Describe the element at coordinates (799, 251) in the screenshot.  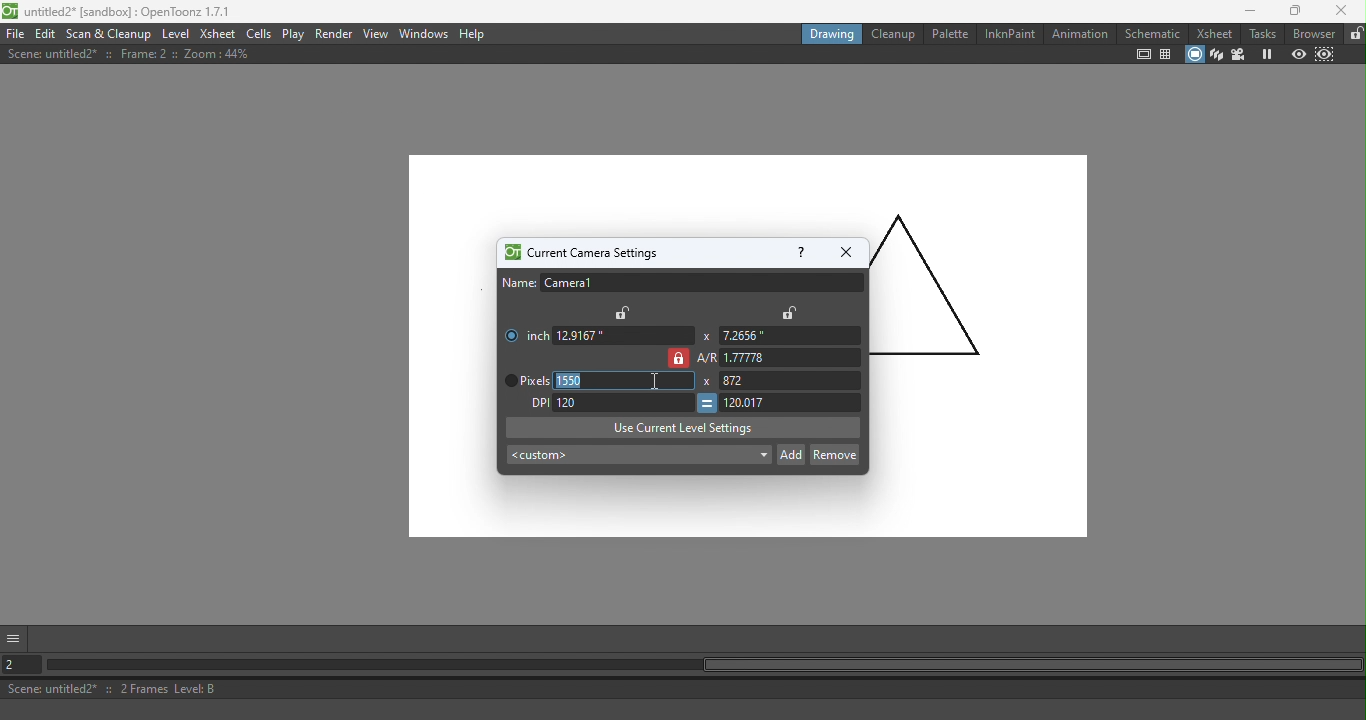
I see `Help` at that location.